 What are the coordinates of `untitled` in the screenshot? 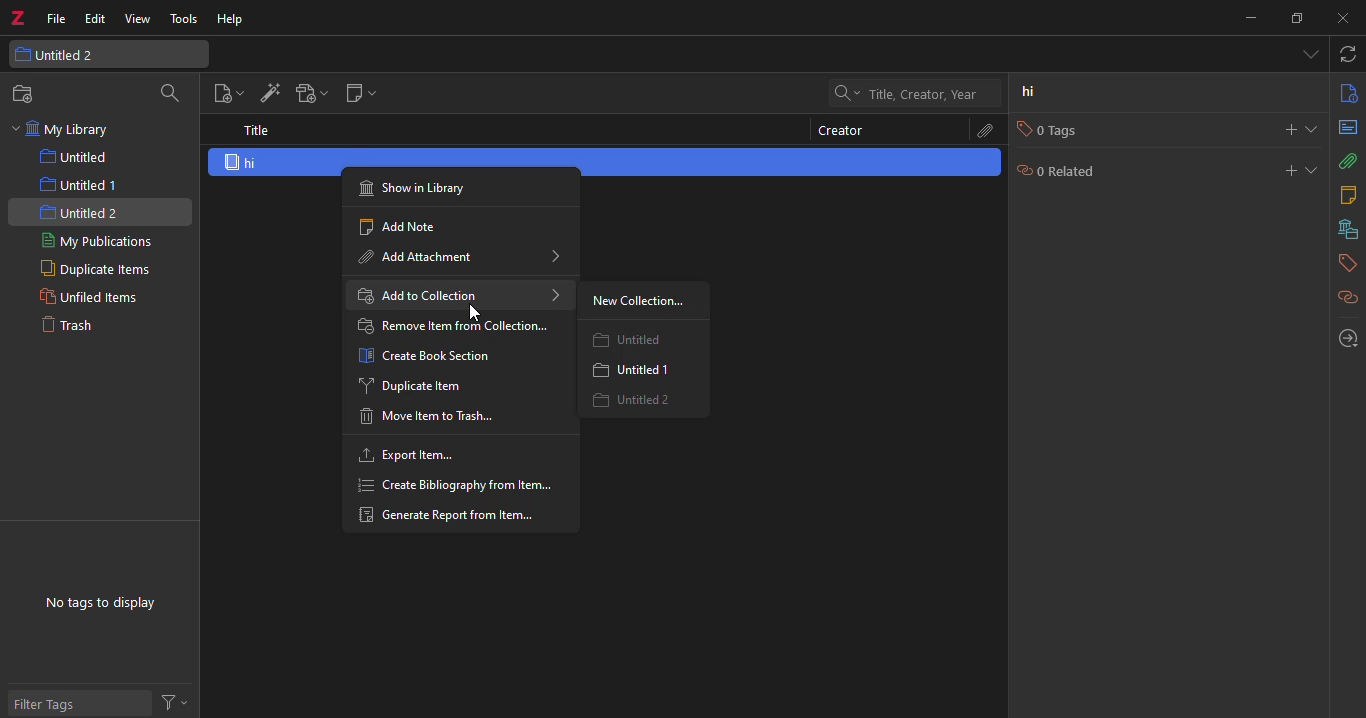 It's located at (635, 338).